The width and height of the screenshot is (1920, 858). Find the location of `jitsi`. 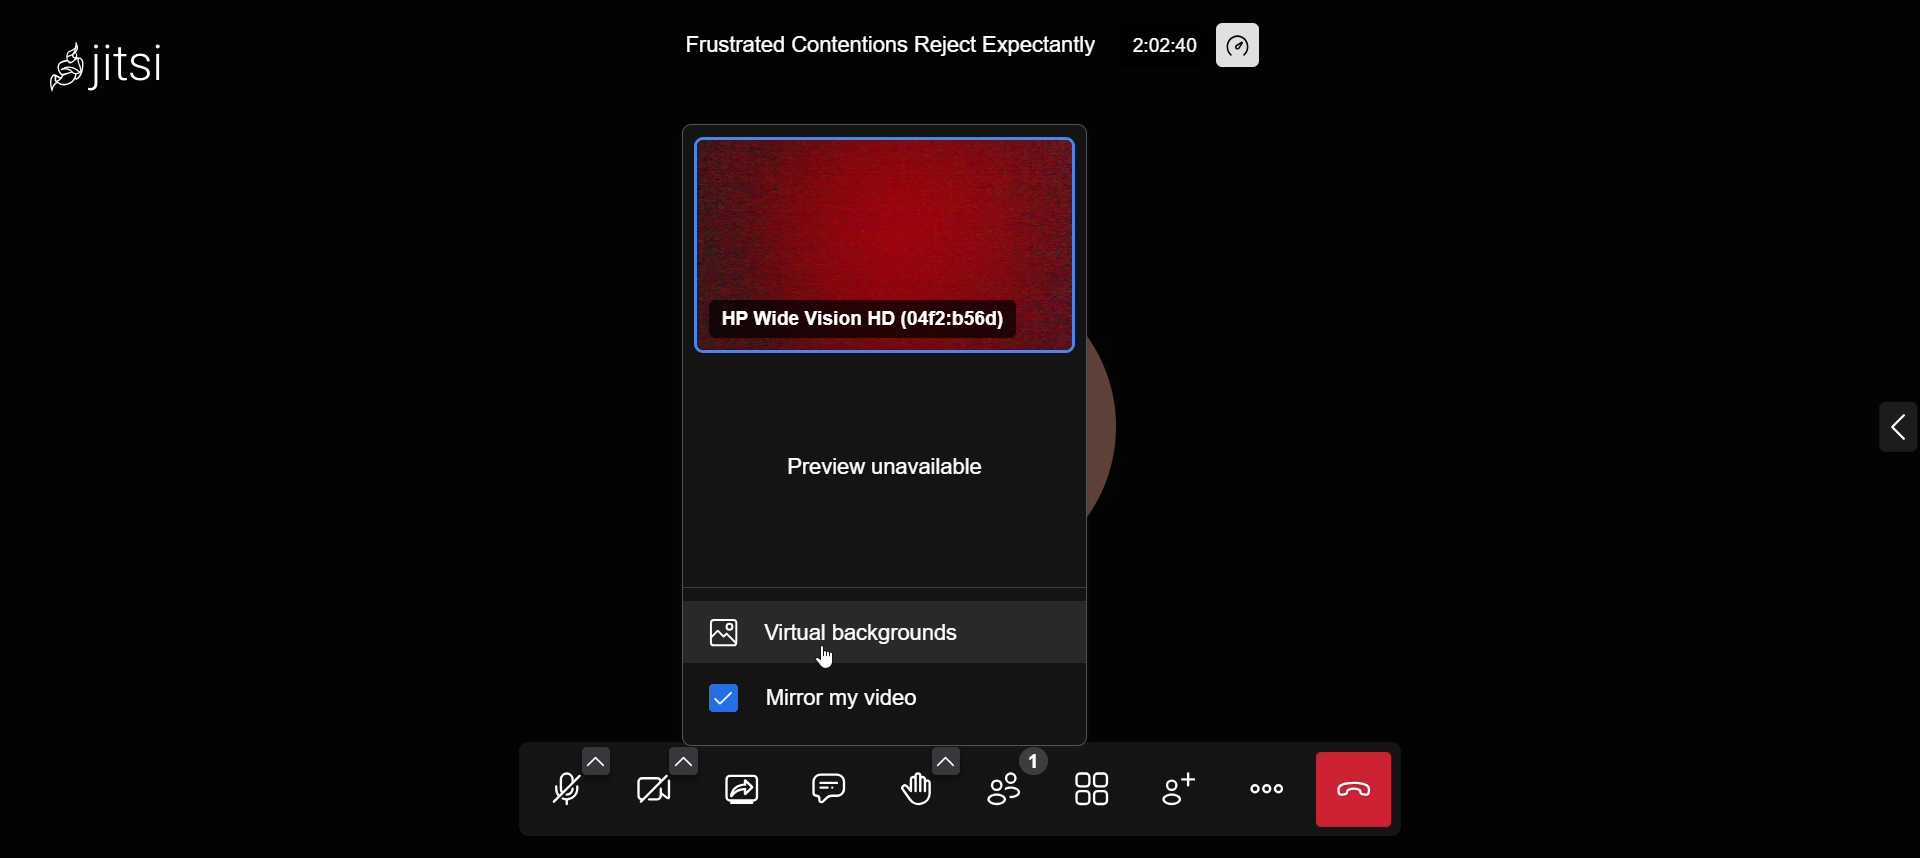

jitsi is located at coordinates (132, 66).